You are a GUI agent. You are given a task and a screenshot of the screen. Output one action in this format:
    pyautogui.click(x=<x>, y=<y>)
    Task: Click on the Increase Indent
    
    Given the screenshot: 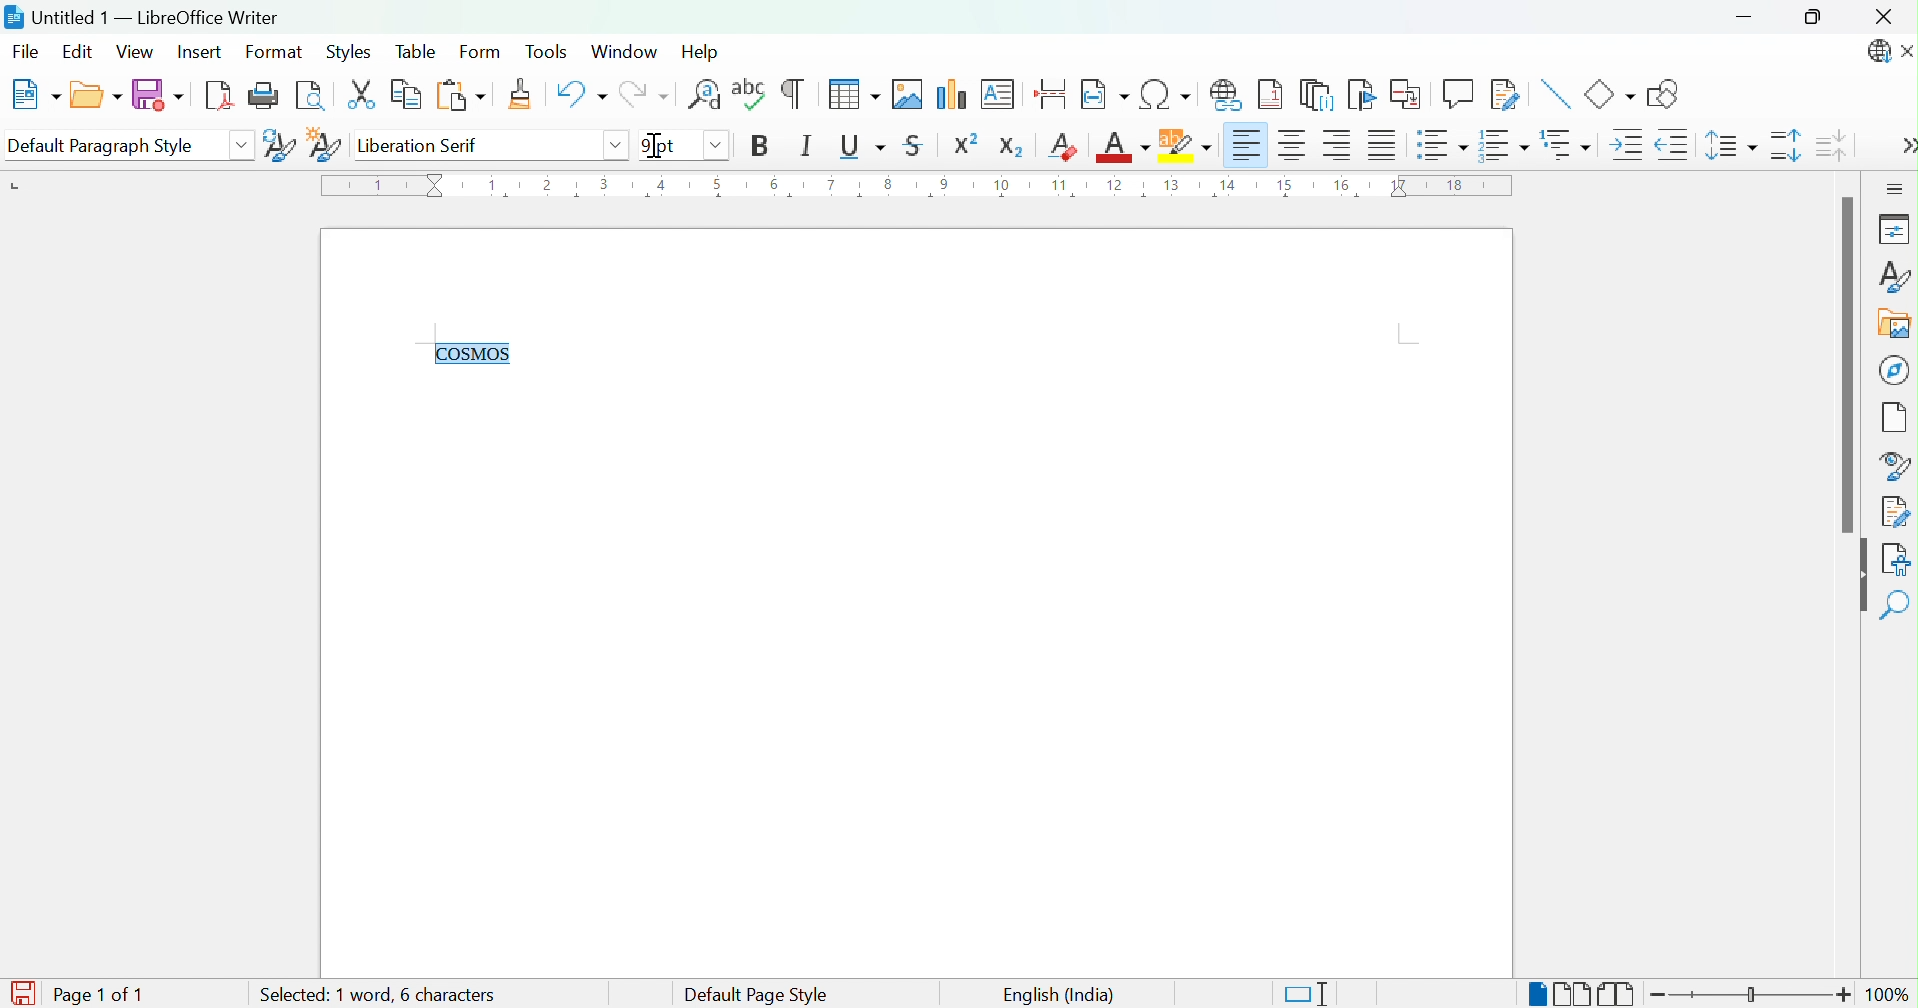 What is the action you would take?
    pyautogui.click(x=1623, y=145)
    